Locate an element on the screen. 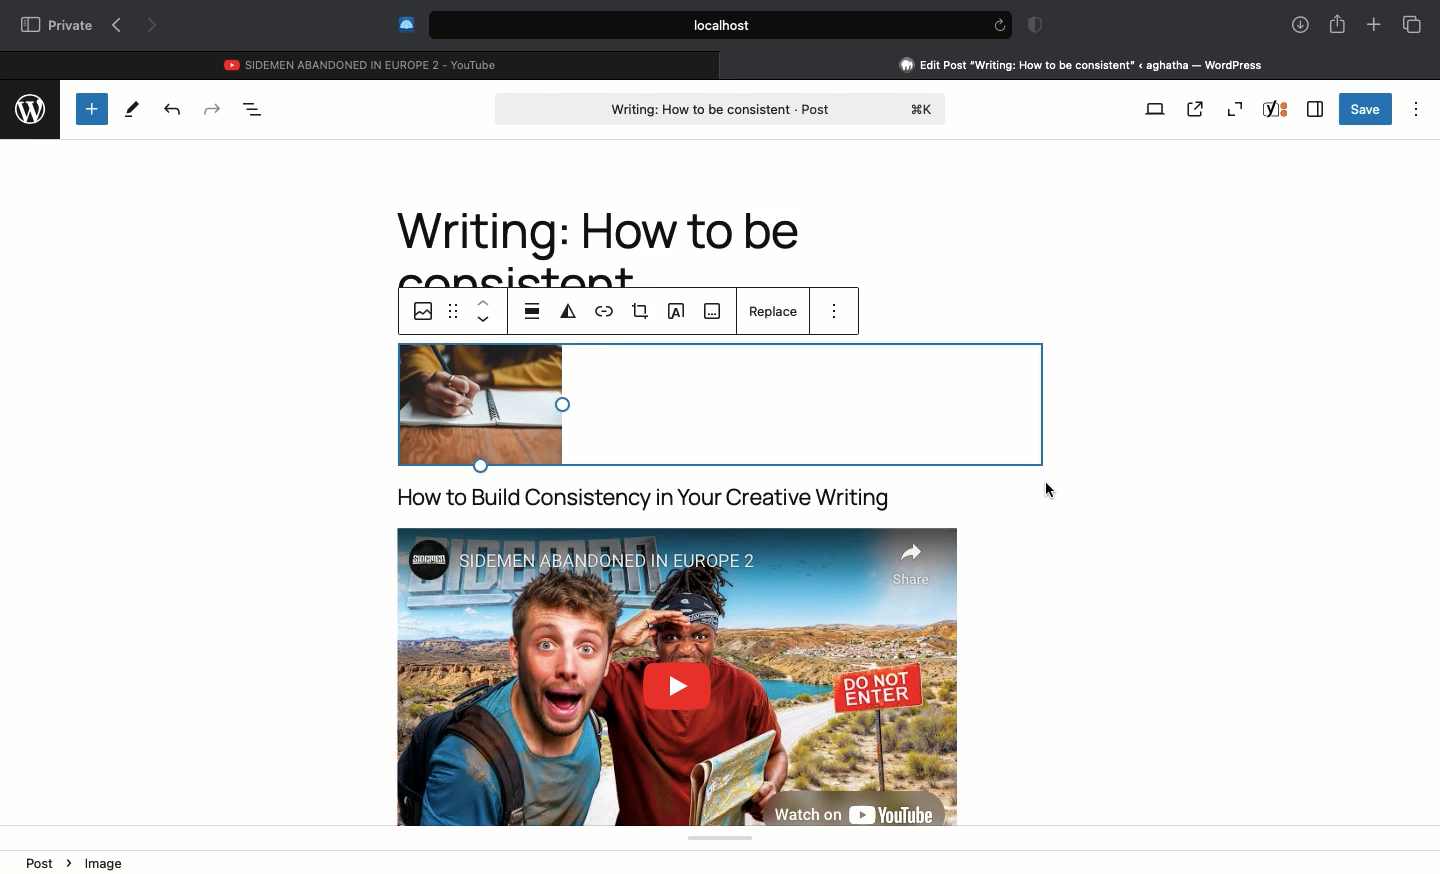 The image size is (1440, 874). Save is located at coordinates (1366, 109).